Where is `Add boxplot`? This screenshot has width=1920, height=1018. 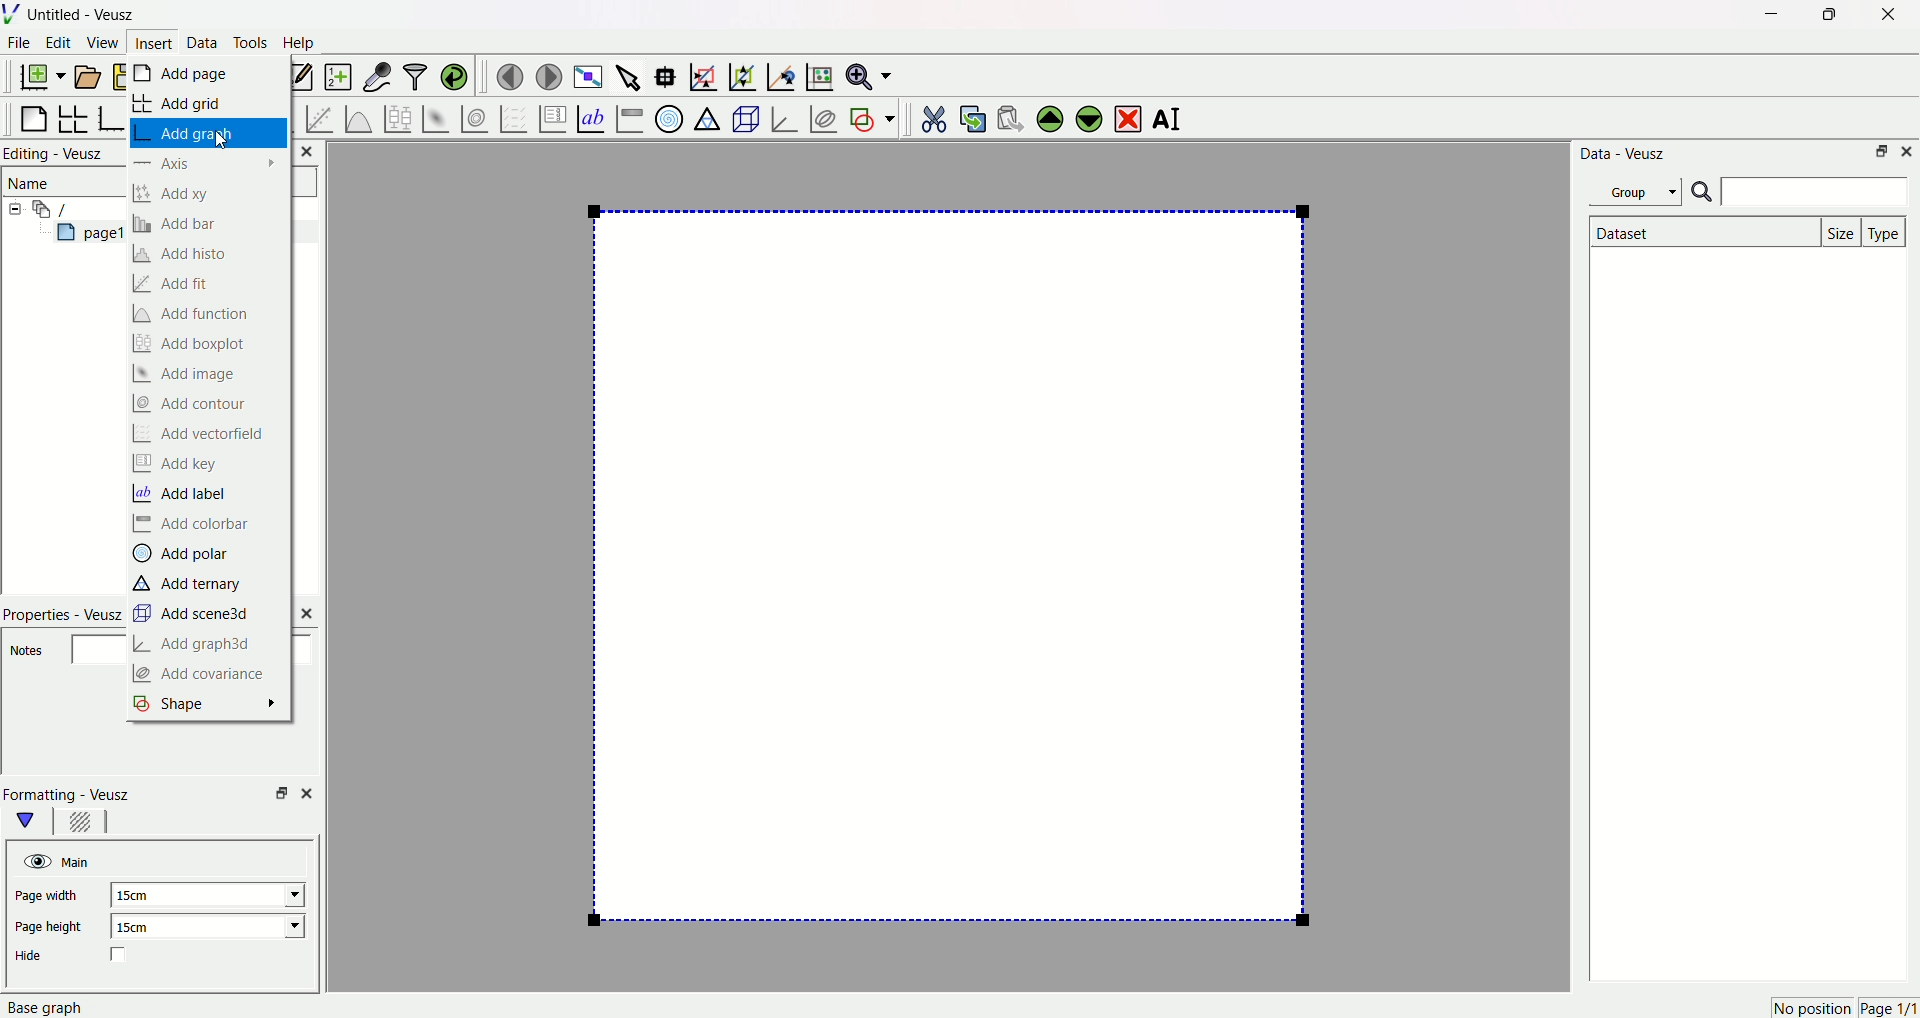 Add boxplot is located at coordinates (205, 342).